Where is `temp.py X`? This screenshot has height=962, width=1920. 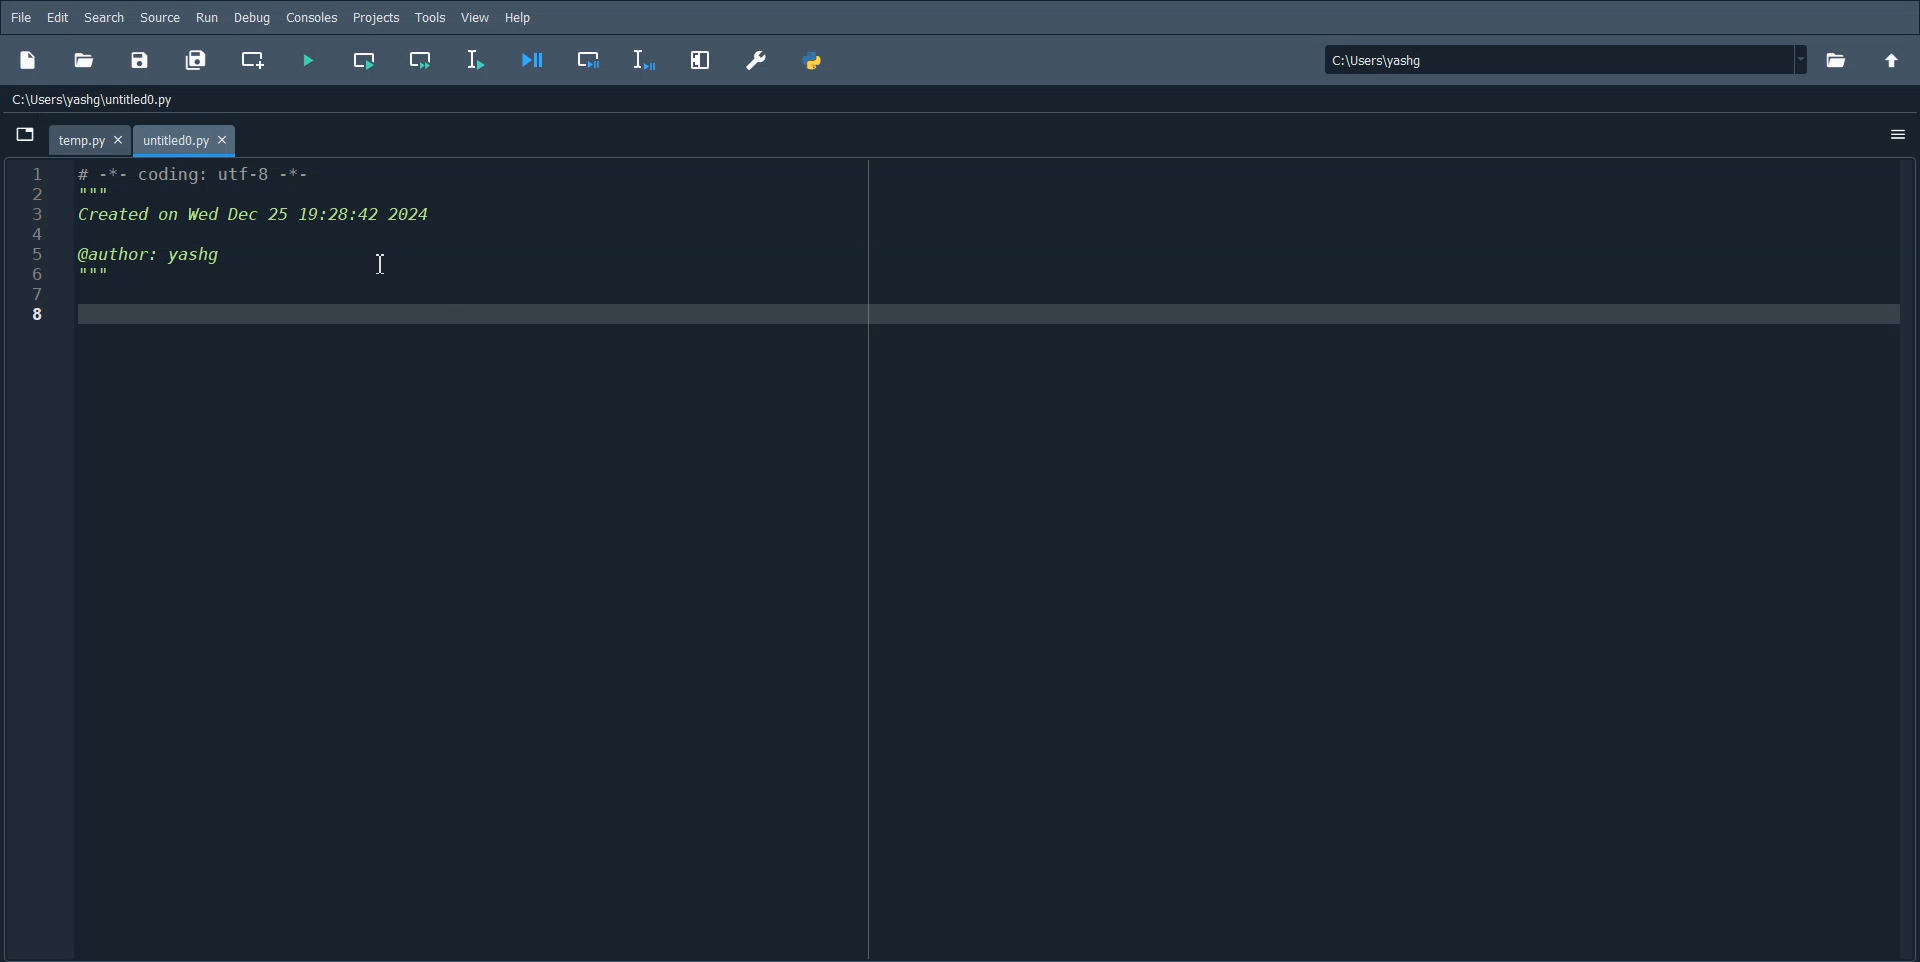 temp.py X is located at coordinates (87, 140).